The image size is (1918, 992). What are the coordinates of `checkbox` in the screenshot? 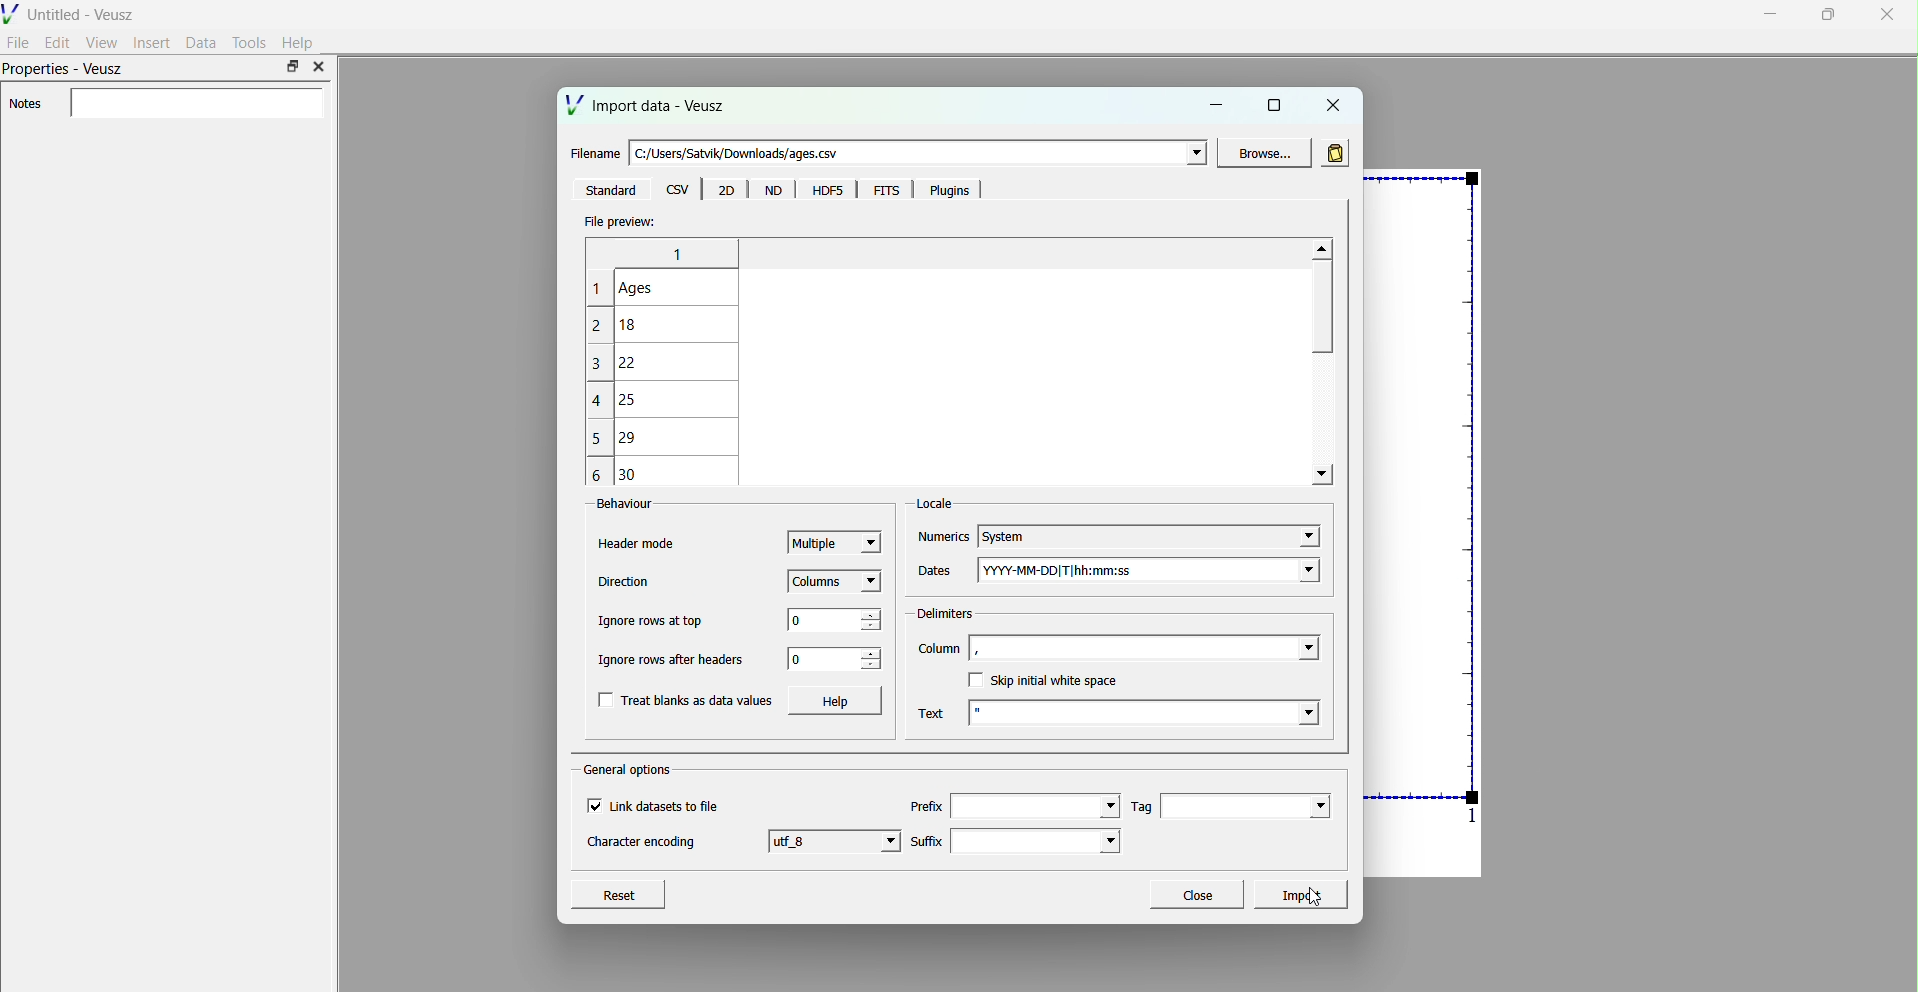 It's located at (593, 806).